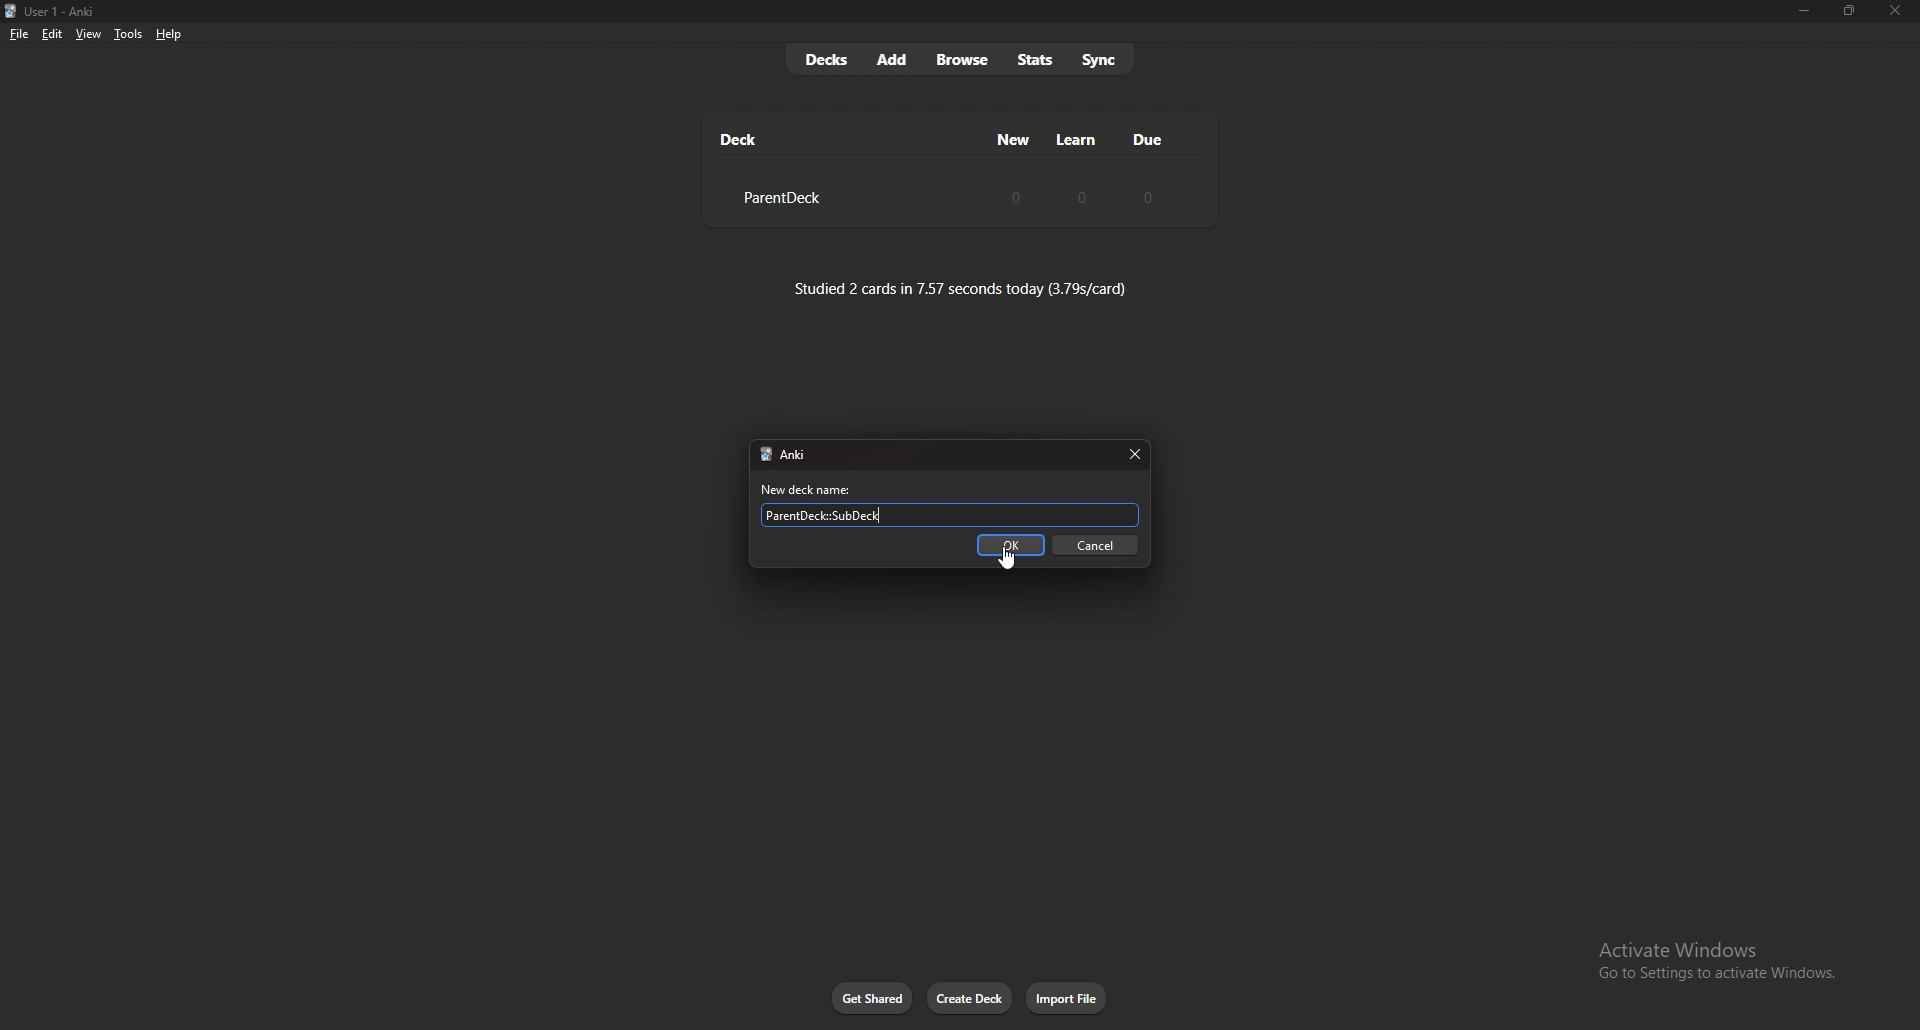  Describe the element at coordinates (779, 198) in the screenshot. I see `ParentDeck` at that location.